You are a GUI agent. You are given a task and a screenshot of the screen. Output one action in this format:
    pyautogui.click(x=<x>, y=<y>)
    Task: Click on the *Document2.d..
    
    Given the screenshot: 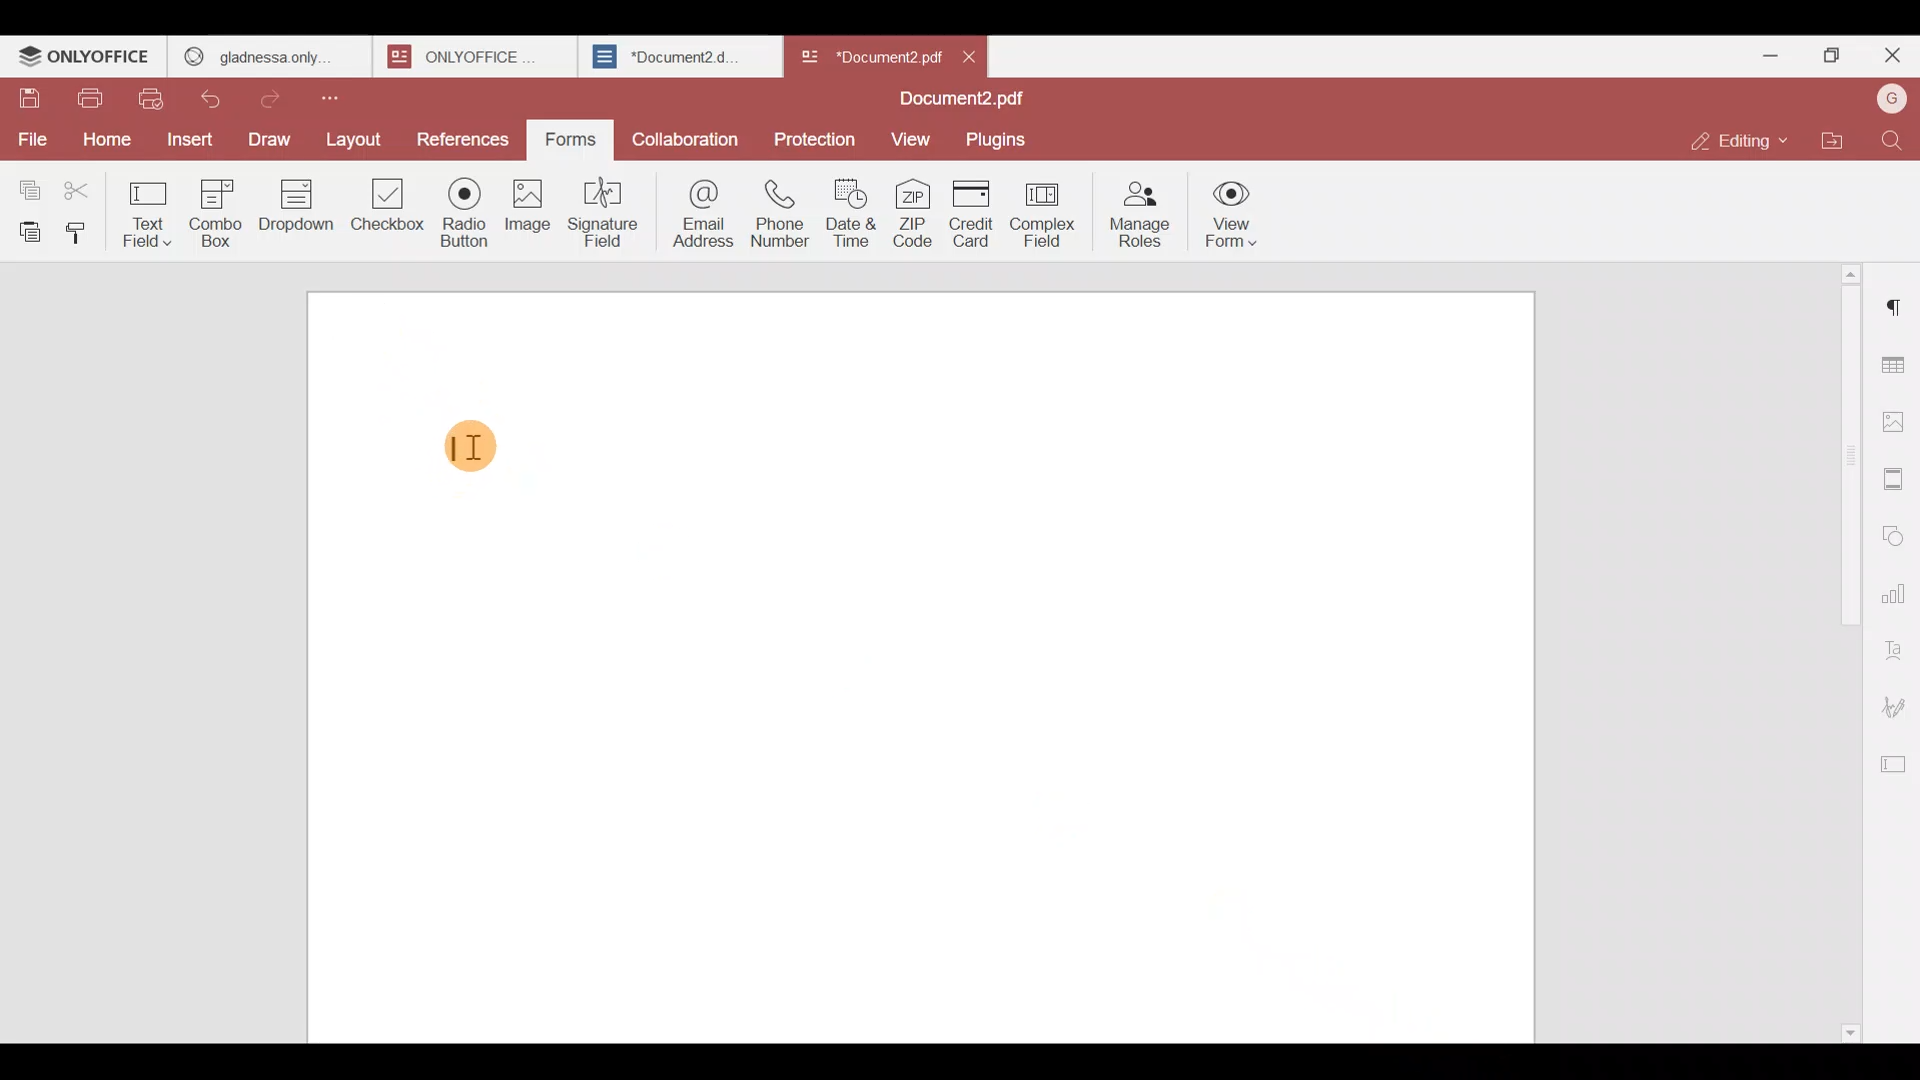 What is the action you would take?
    pyautogui.click(x=668, y=54)
    